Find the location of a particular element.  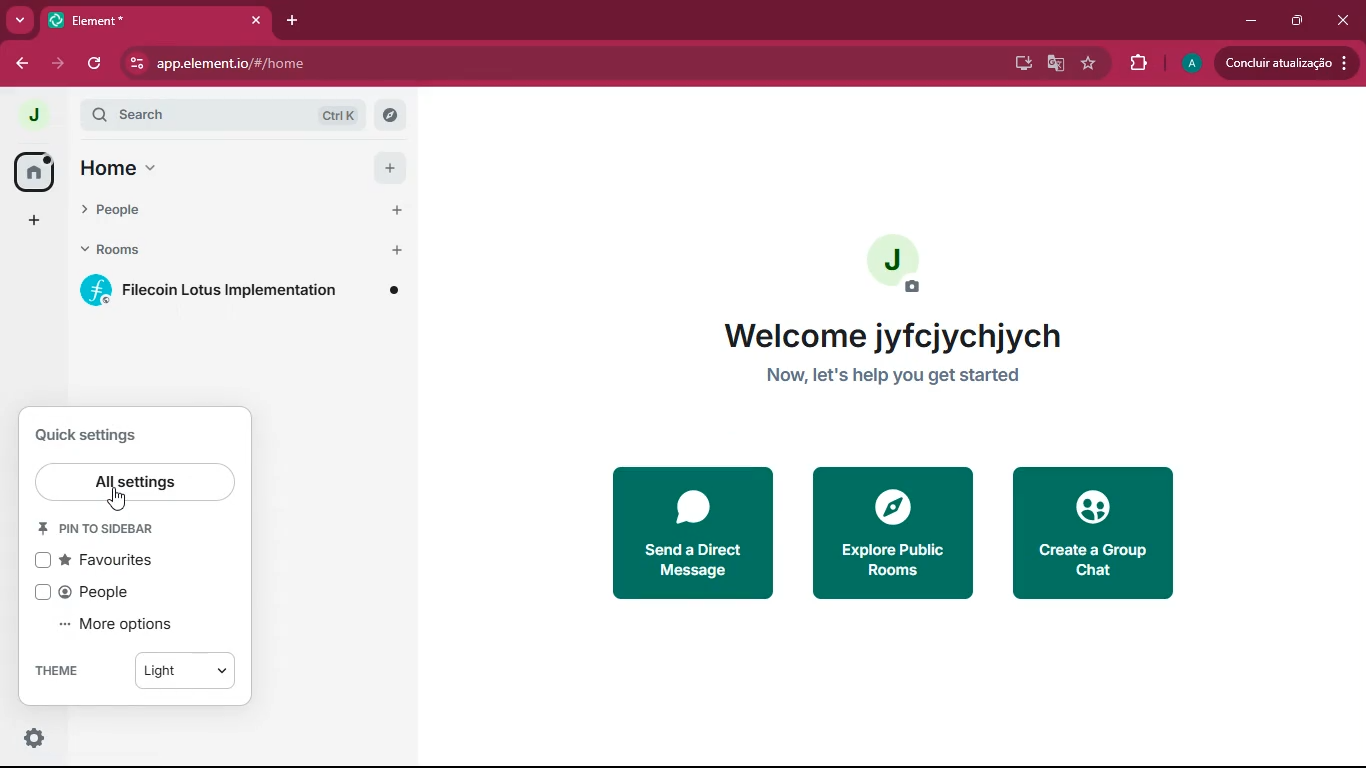

back is located at coordinates (22, 64).